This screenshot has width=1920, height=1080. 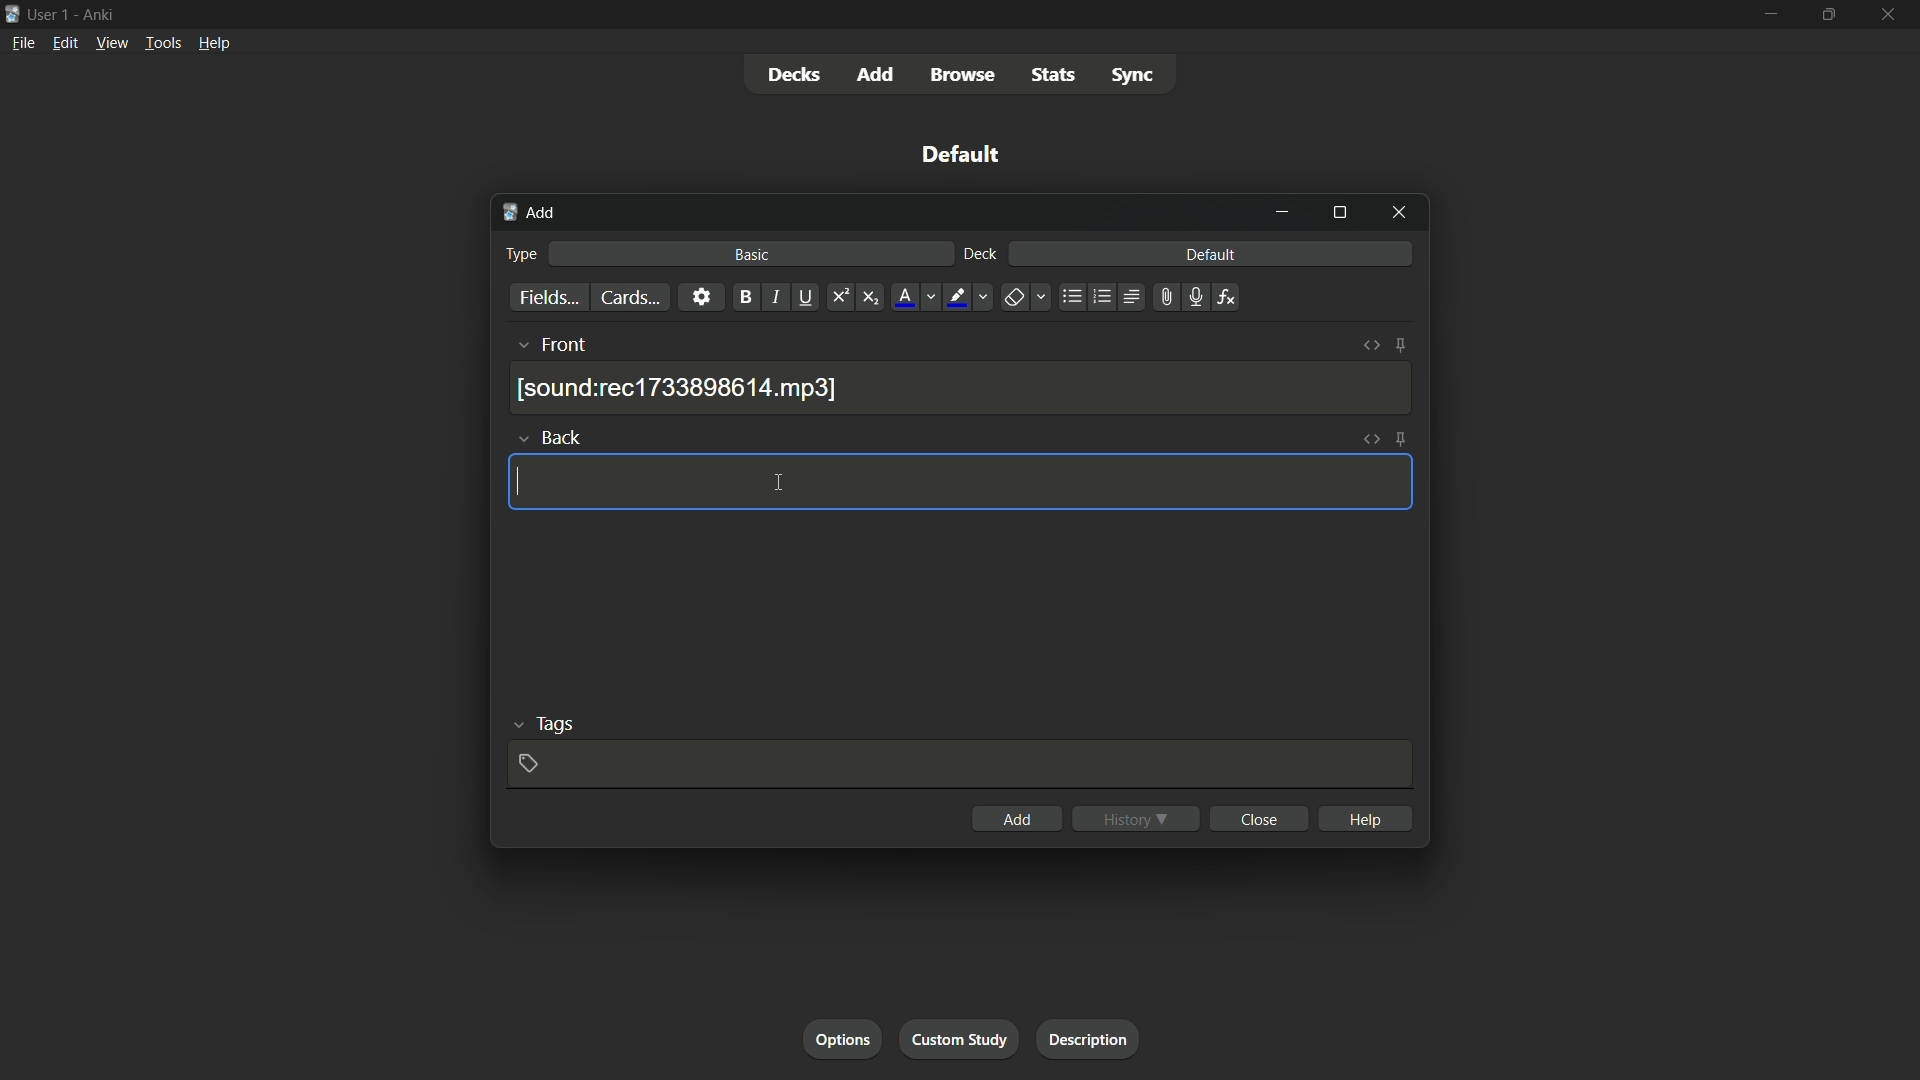 I want to click on front, so click(x=566, y=345).